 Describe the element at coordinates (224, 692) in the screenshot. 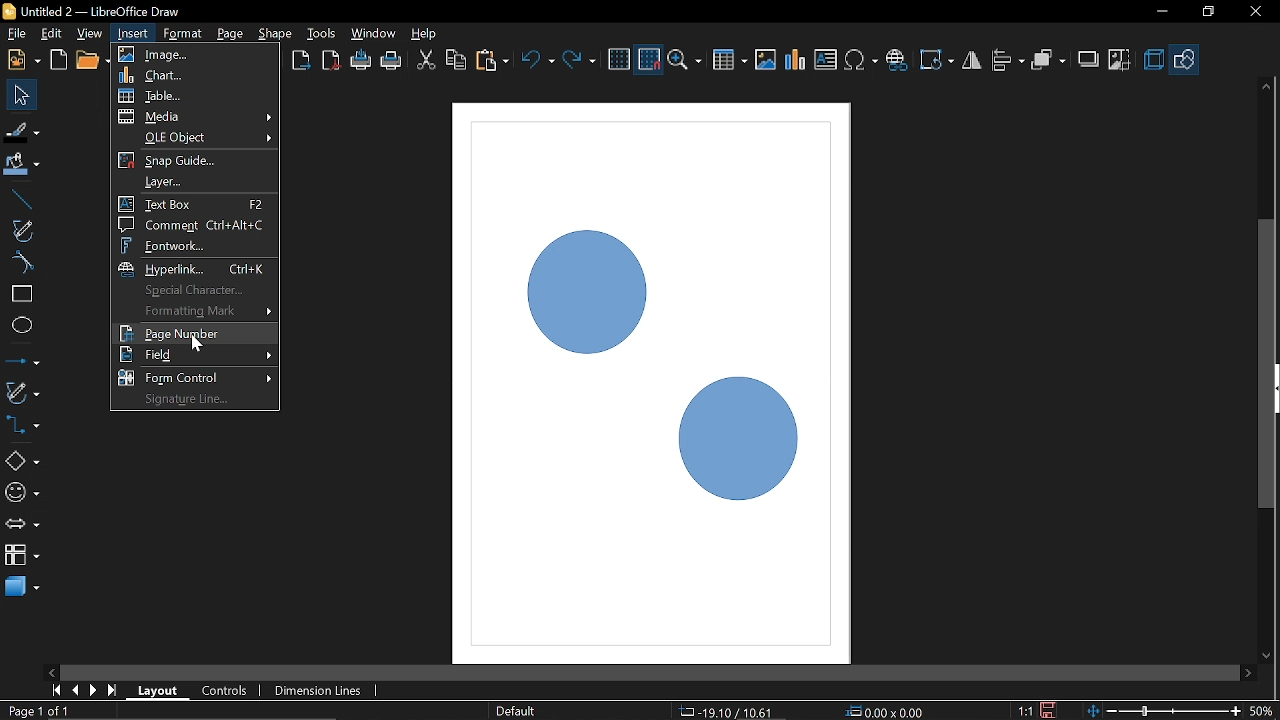

I see `Controls` at that location.